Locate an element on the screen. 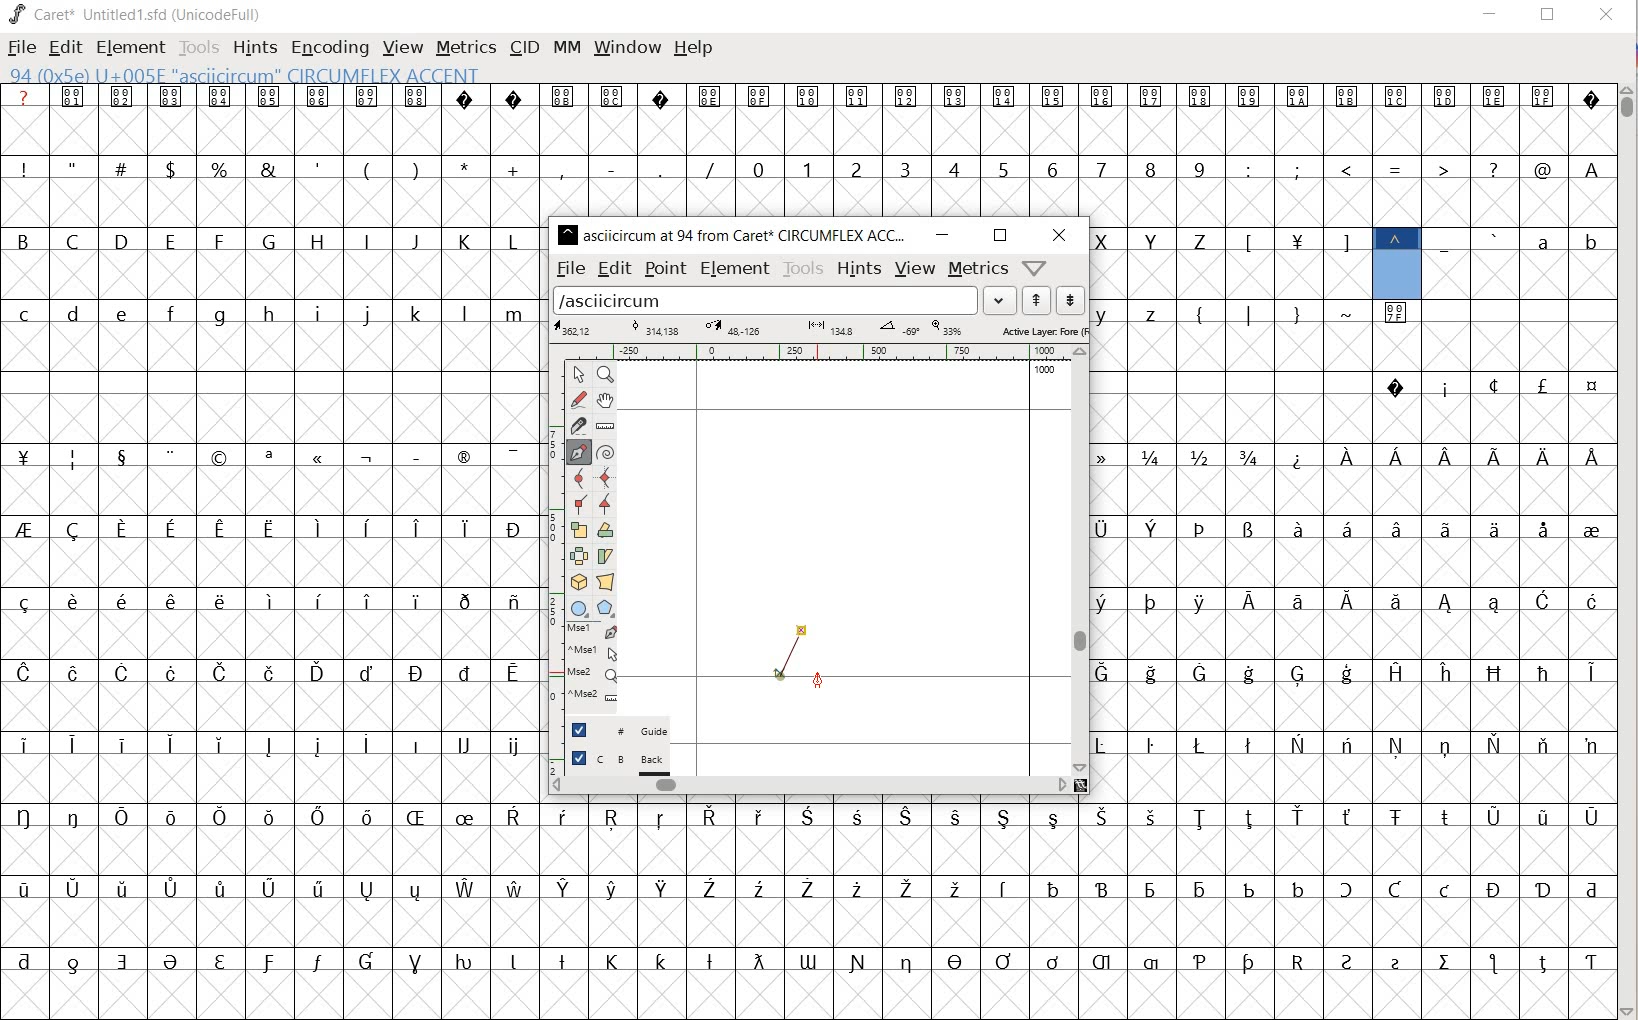 The width and height of the screenshot is (1638, 1020). flip the selection is located at coordinates (578, 556).